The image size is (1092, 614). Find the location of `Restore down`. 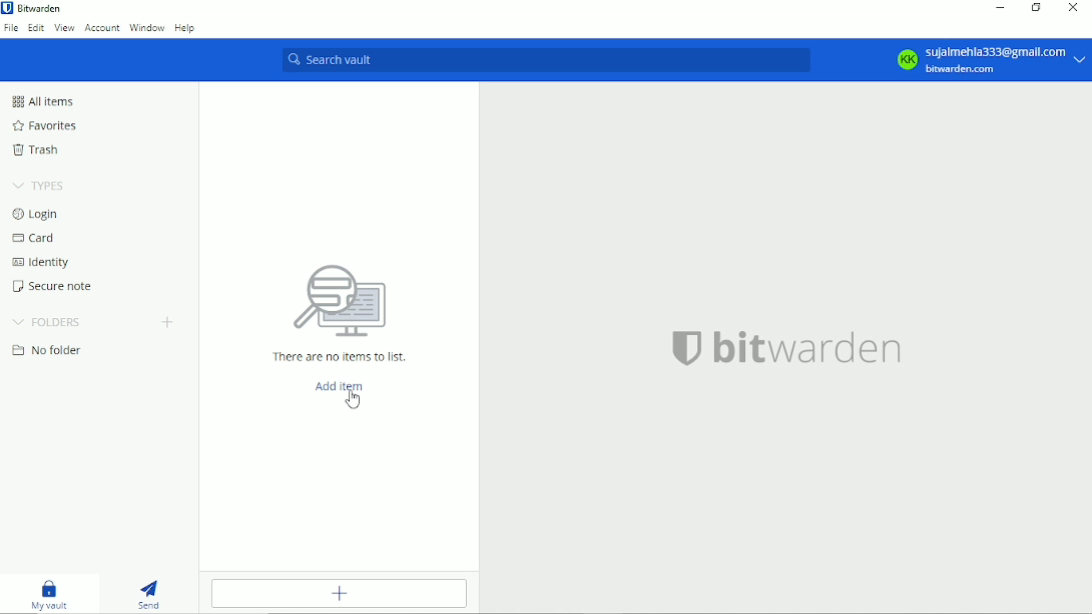

Restore down is located at coordinates (1034, 8).